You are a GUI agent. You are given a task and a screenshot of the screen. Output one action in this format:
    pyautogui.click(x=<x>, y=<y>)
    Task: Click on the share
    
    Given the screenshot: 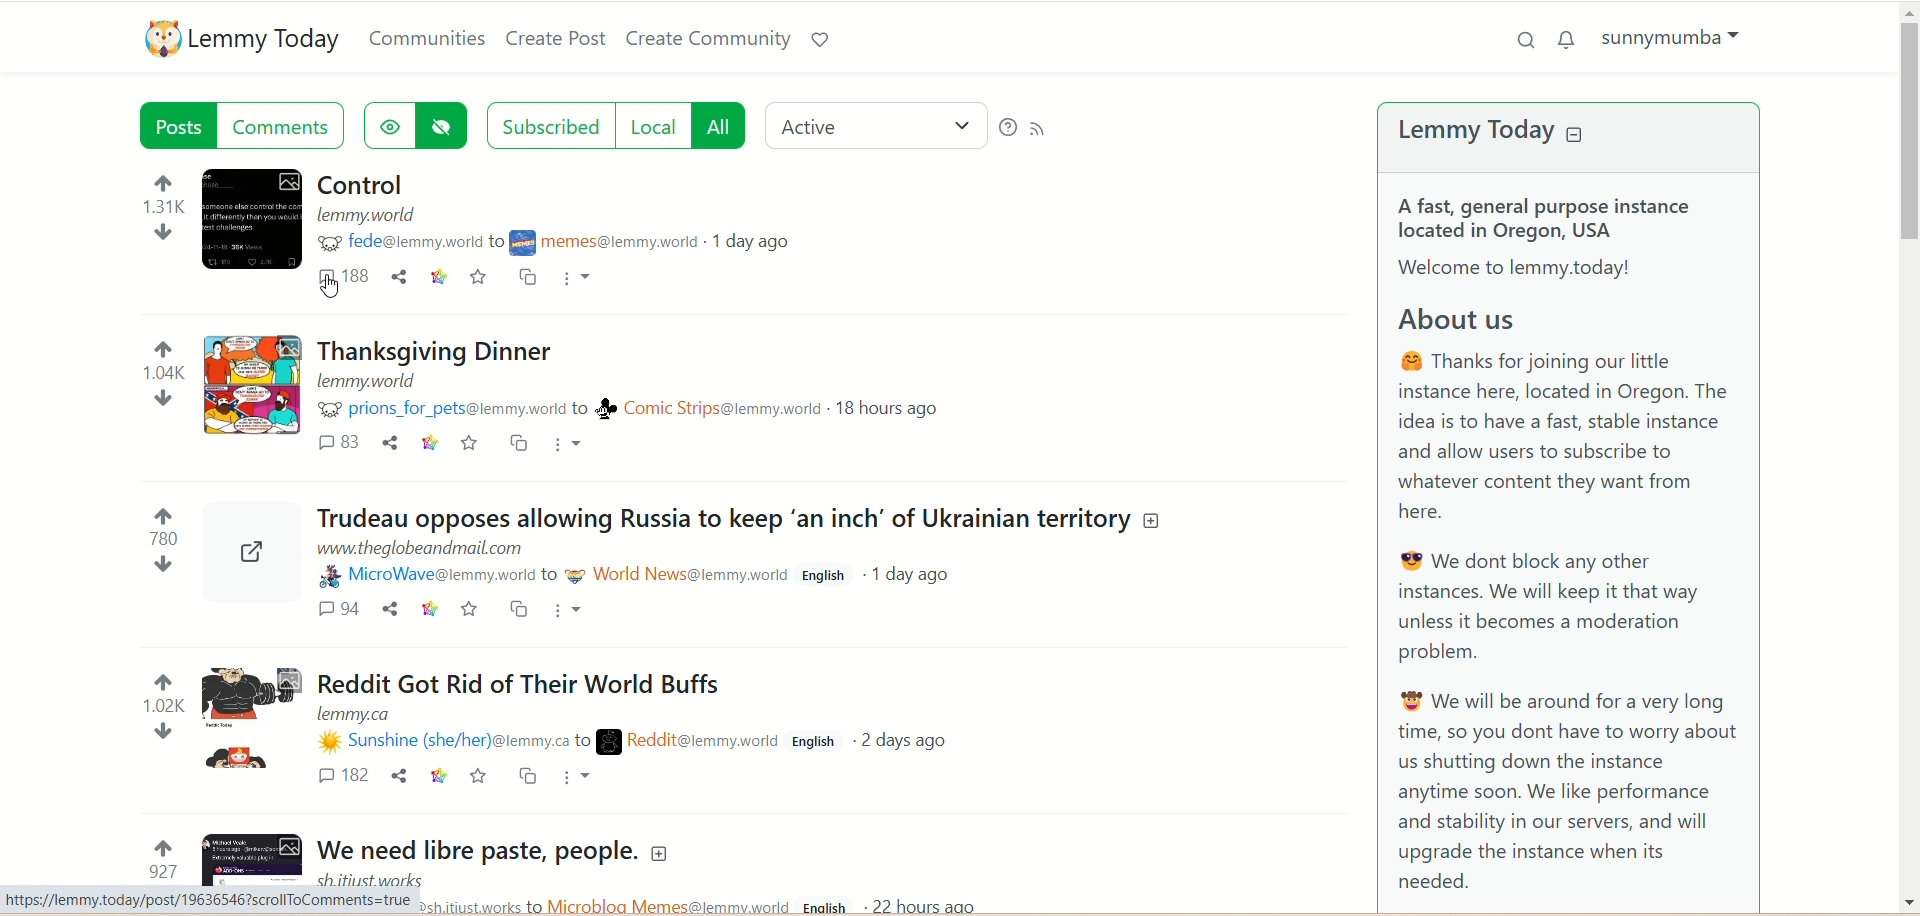 What is the action you would take?
    pyautogui.click(x=405, y=283)
    